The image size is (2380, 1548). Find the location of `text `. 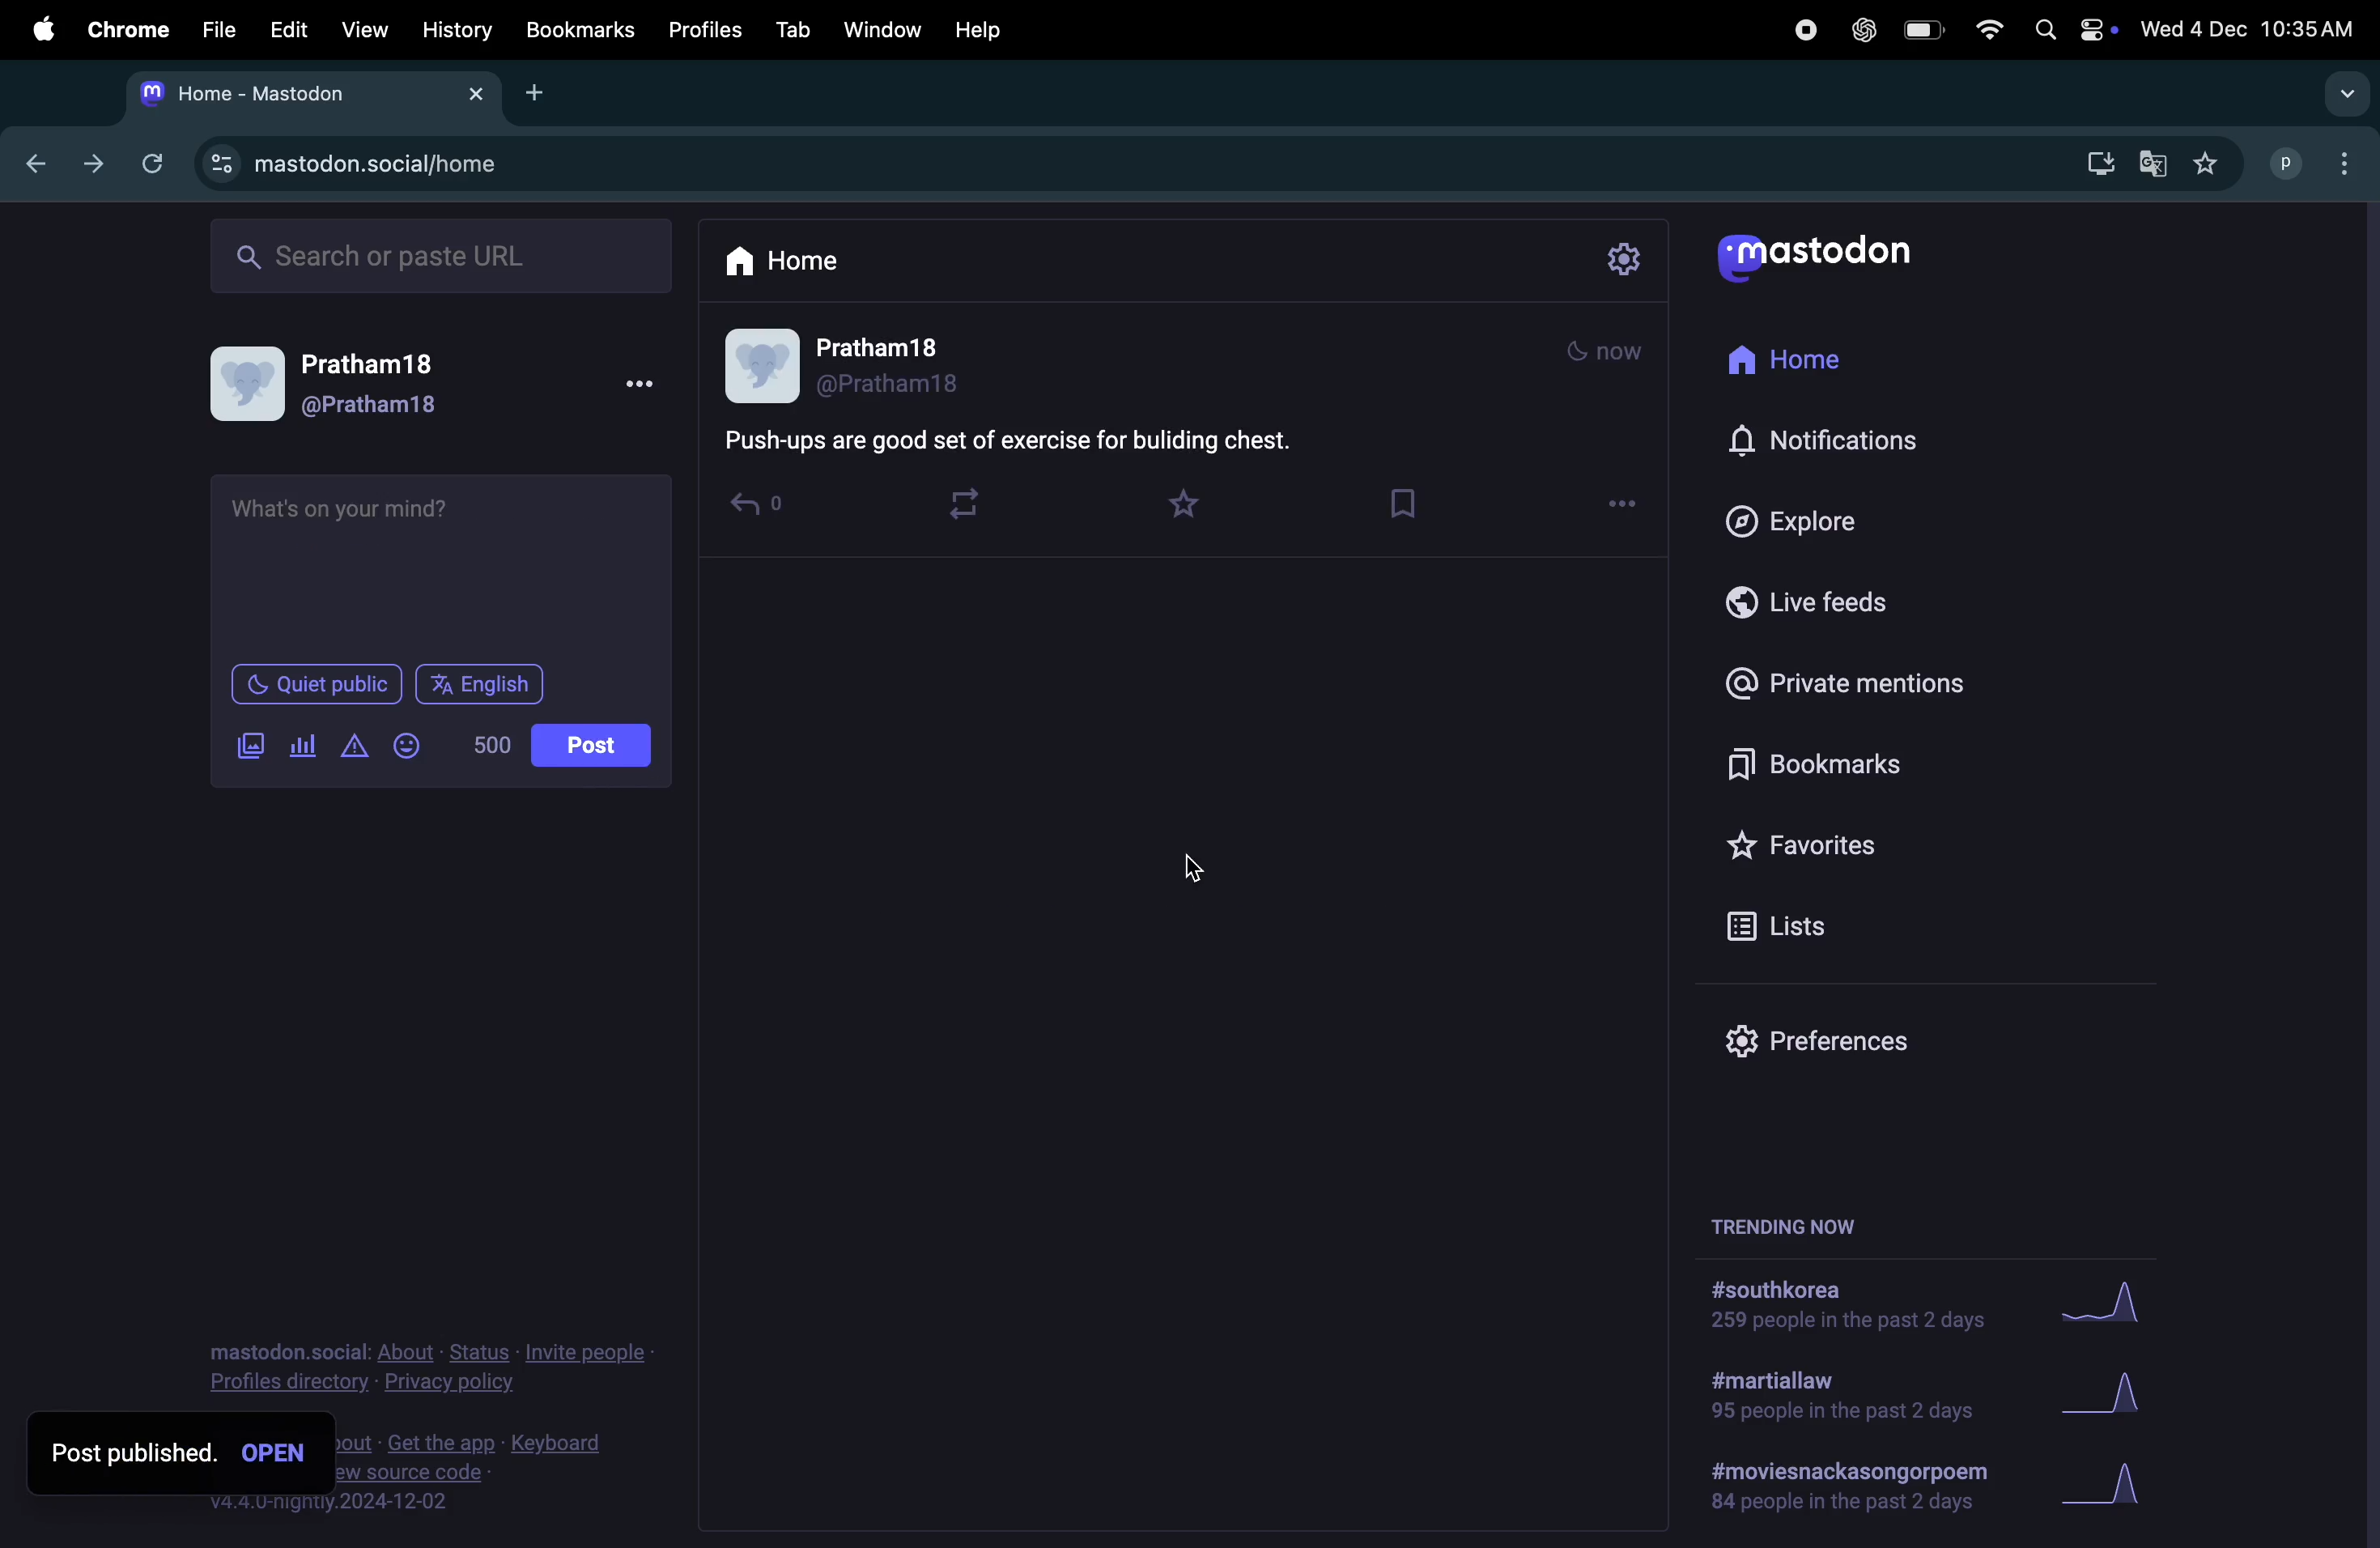

text  is located at coordinates (1013, 439).